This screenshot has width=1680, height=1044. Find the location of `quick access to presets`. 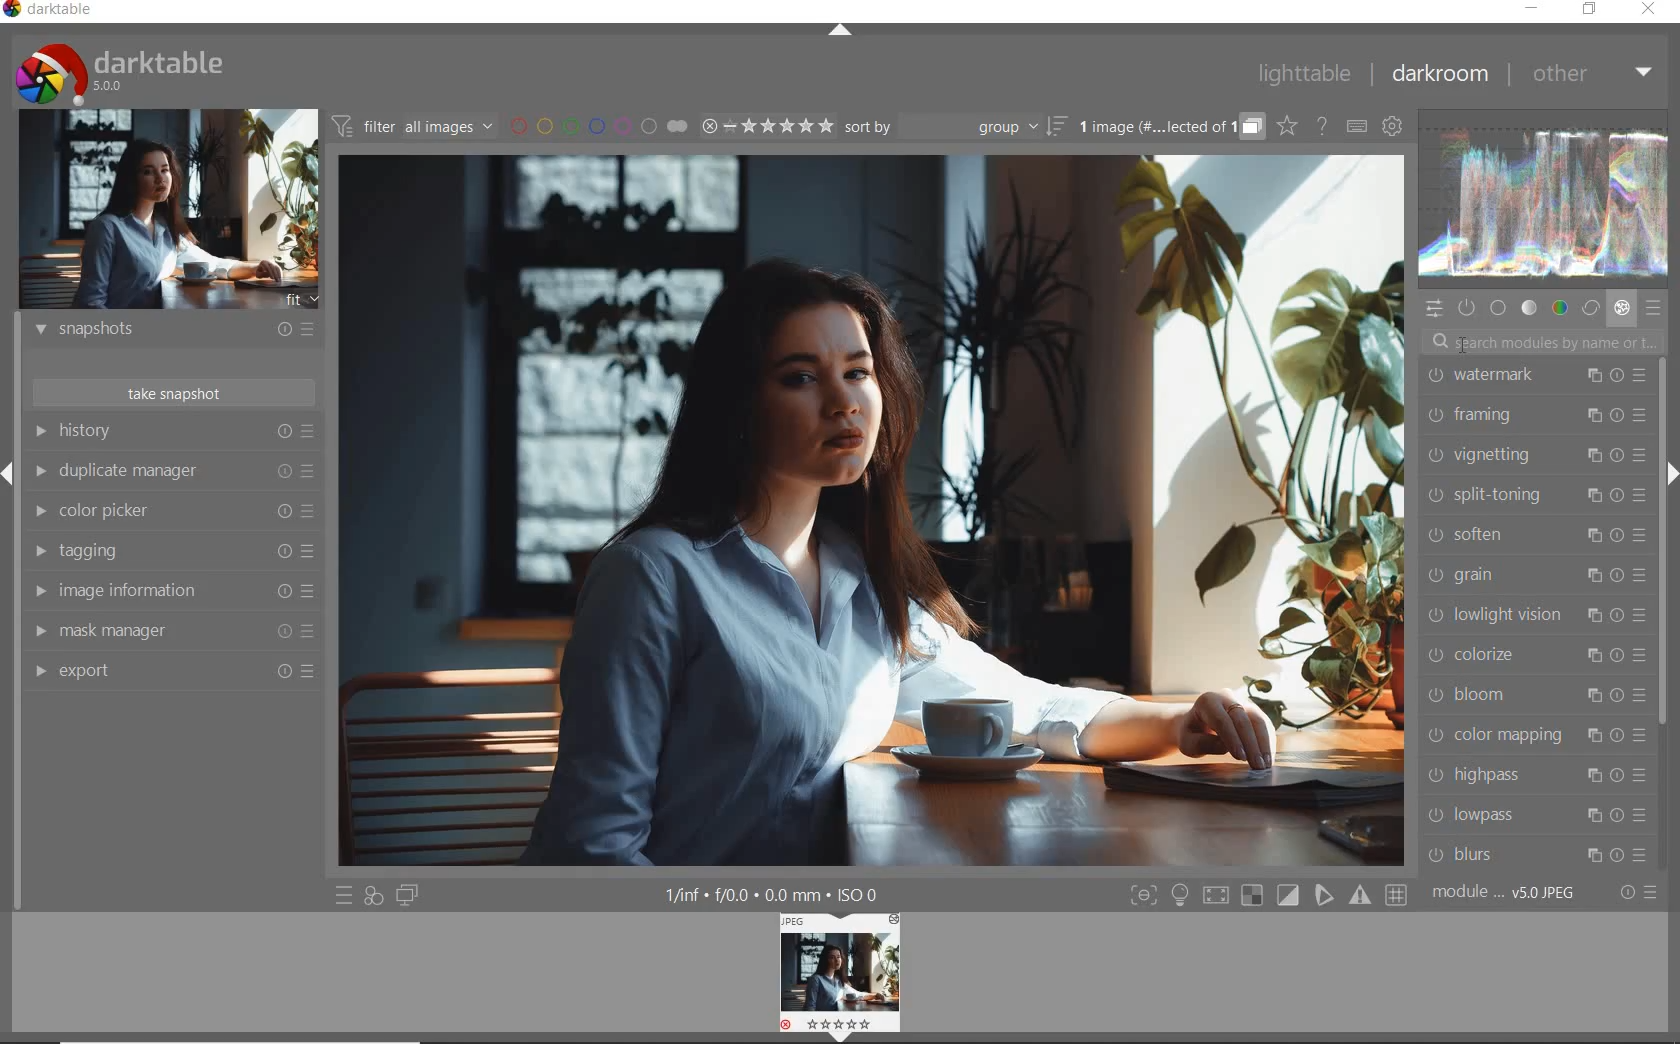

quick access to presets is located at coordinates (344, 895).